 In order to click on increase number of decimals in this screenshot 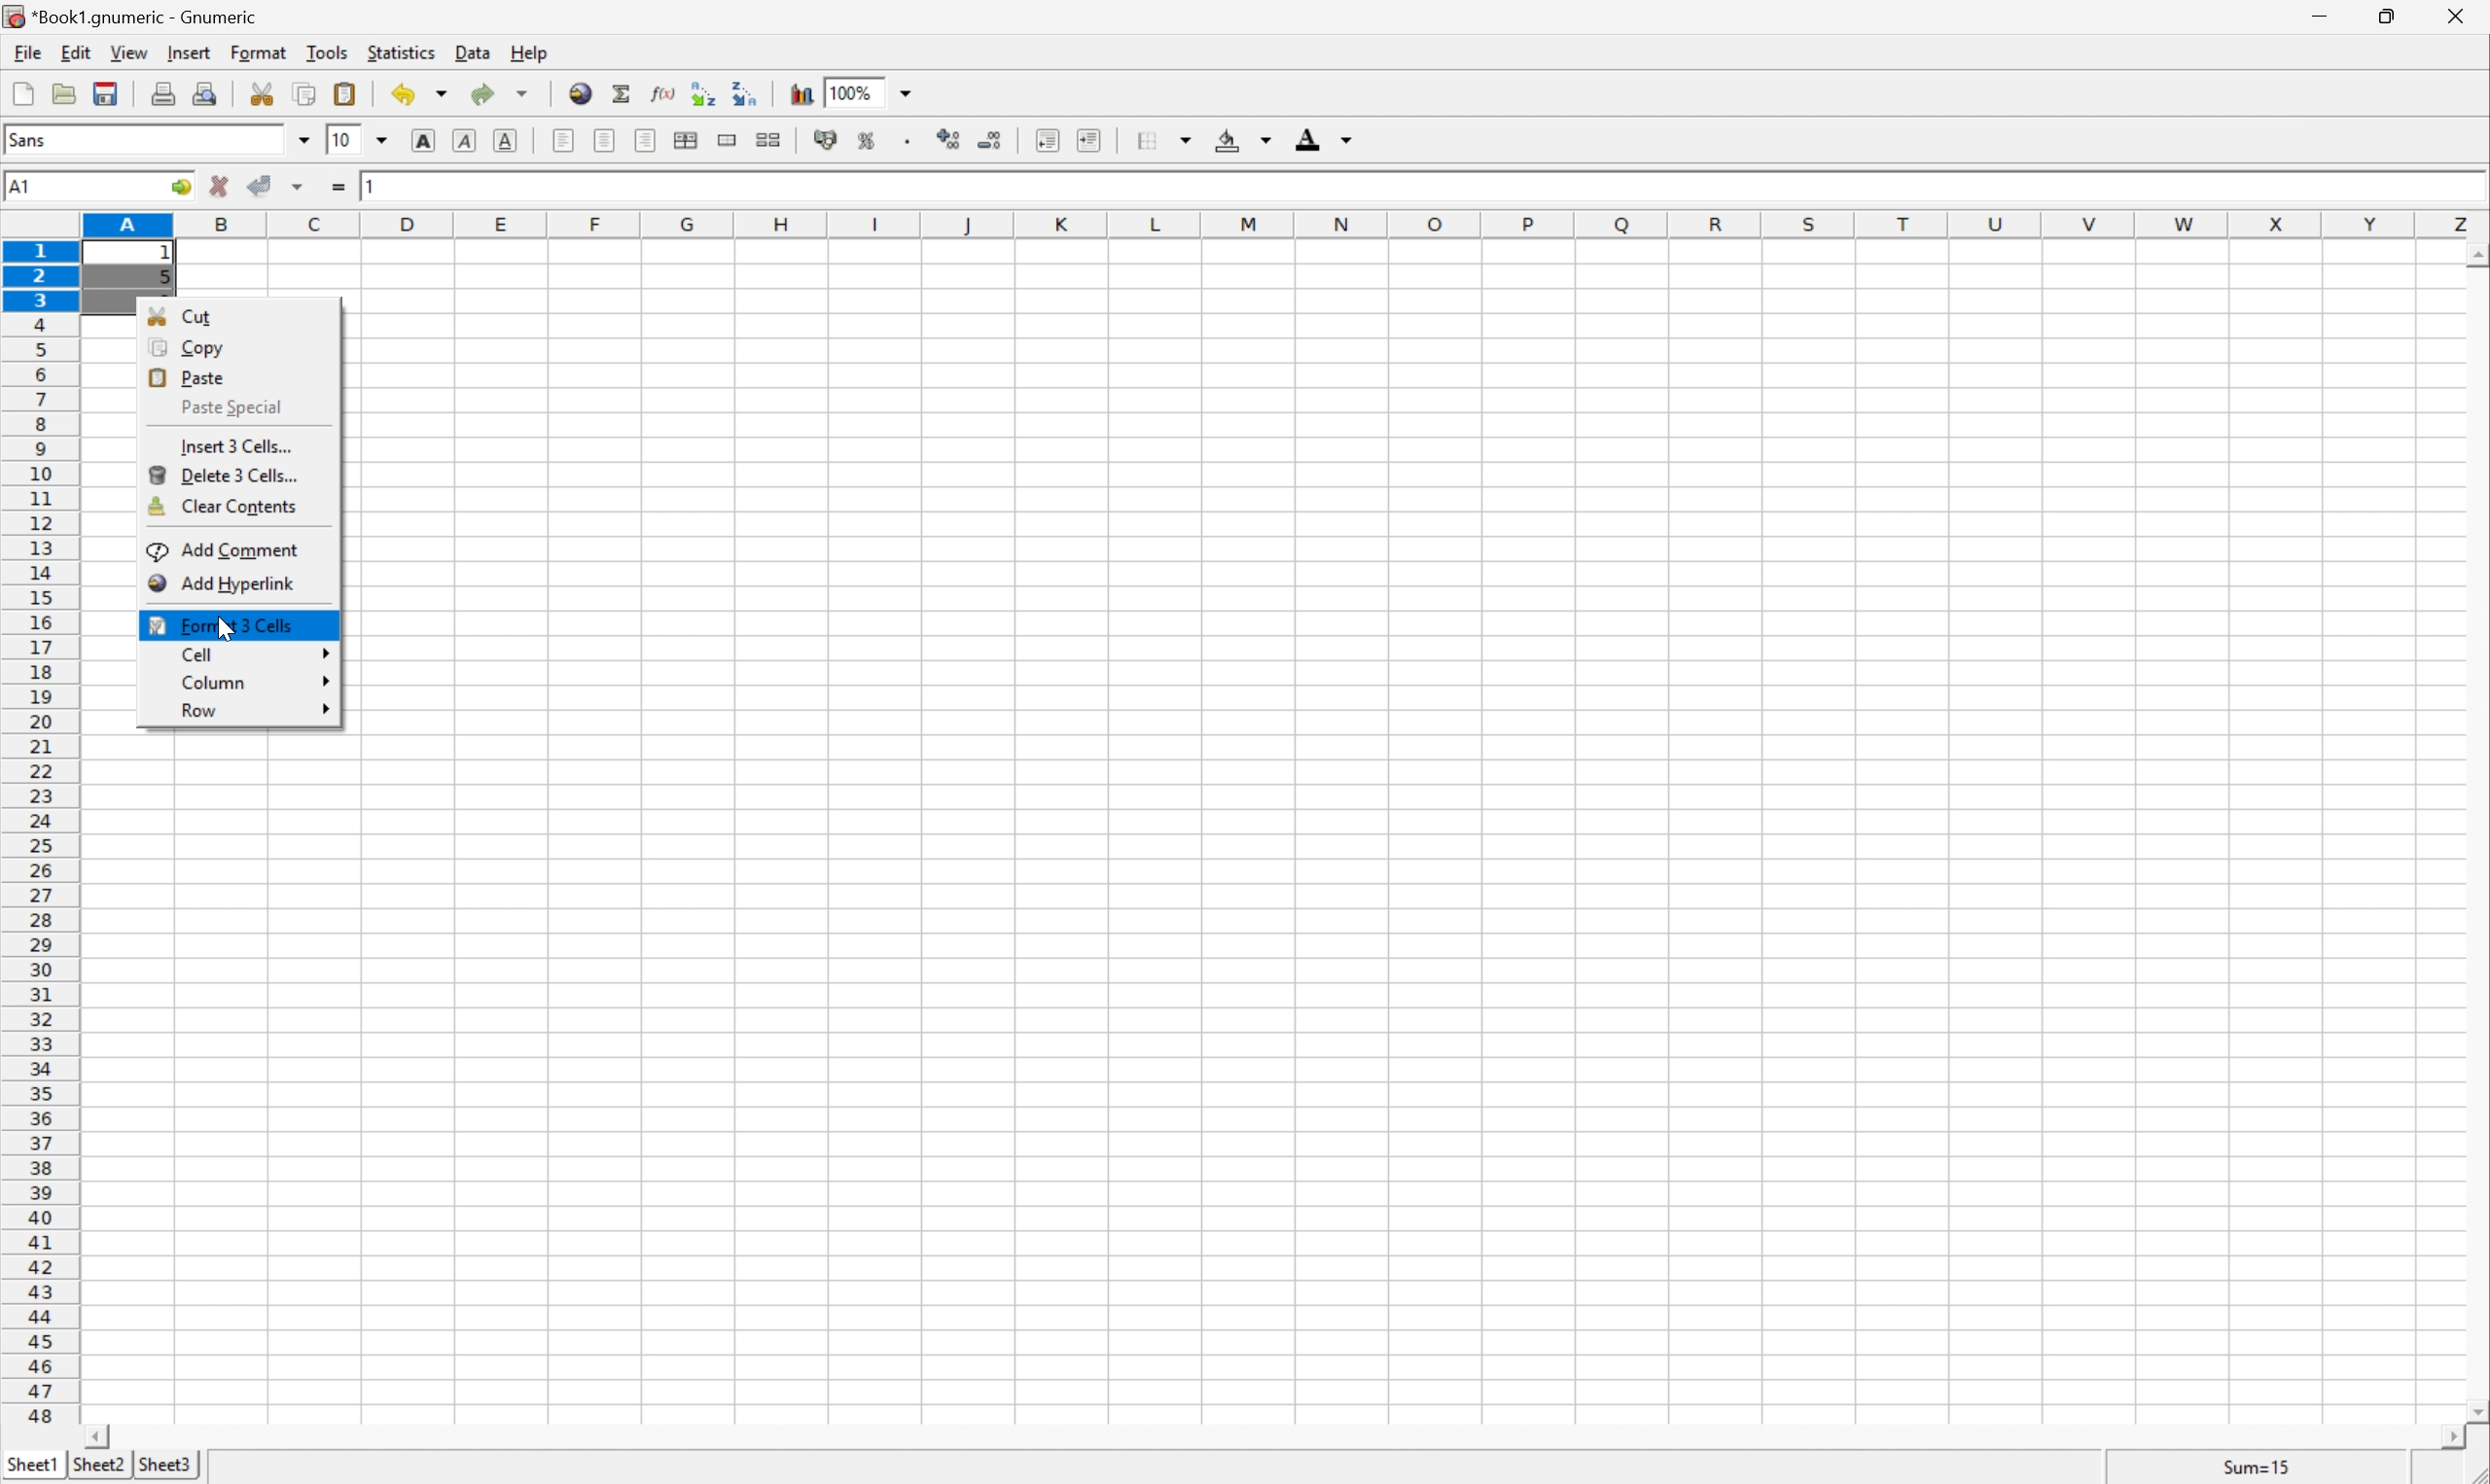, I will do `click(950, 139)`.